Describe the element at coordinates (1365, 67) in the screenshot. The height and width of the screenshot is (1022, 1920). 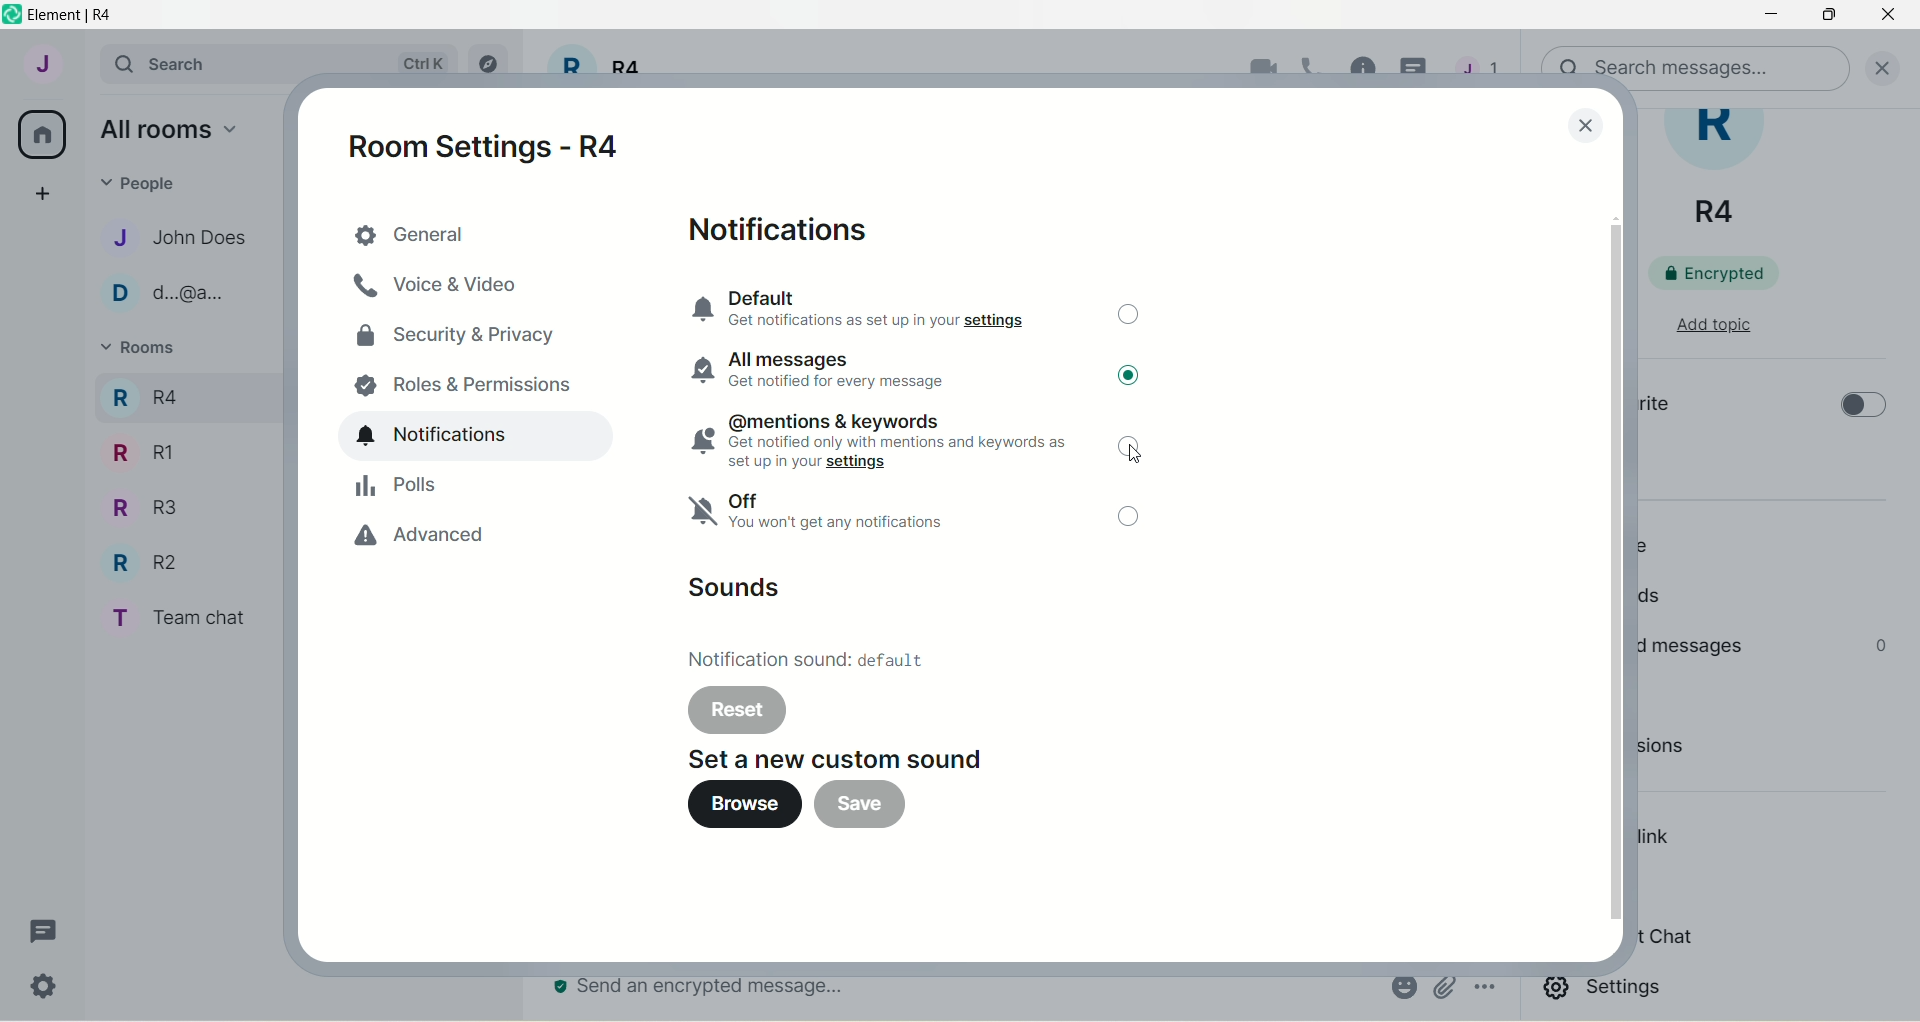
I see `room info` at that location.